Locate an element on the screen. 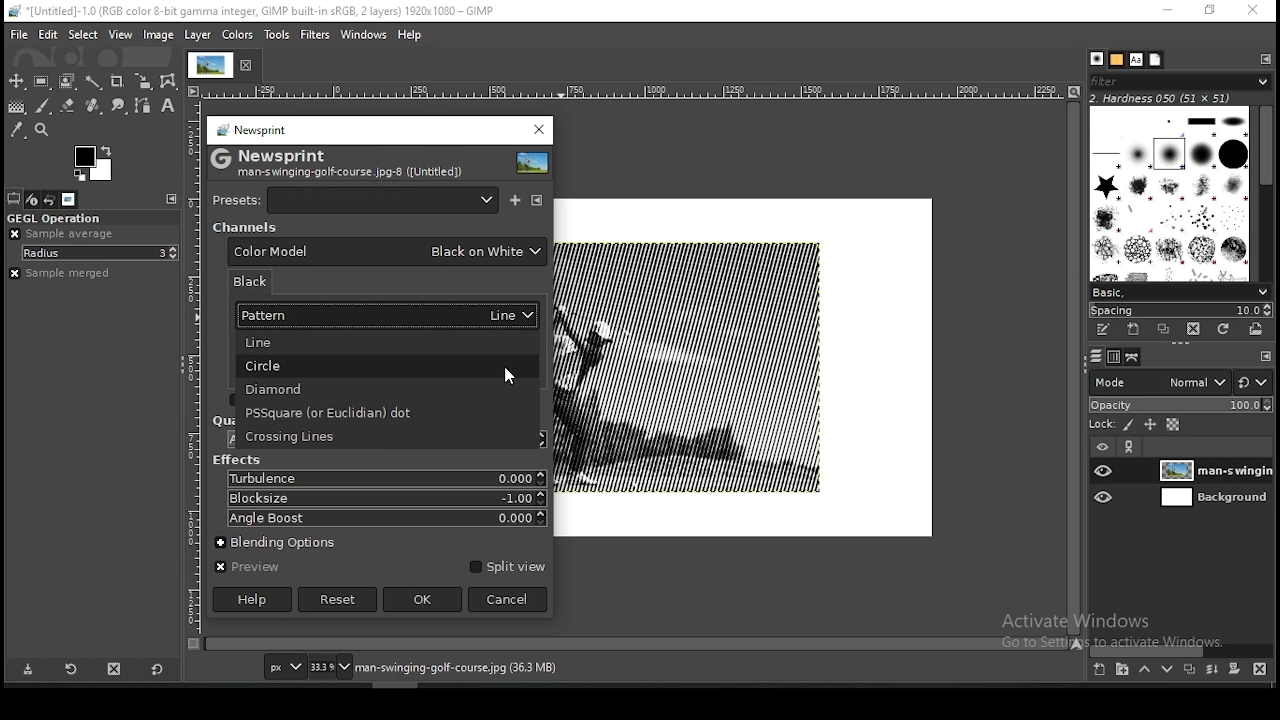  refresh brushes is located at coordinates (1225, 330).